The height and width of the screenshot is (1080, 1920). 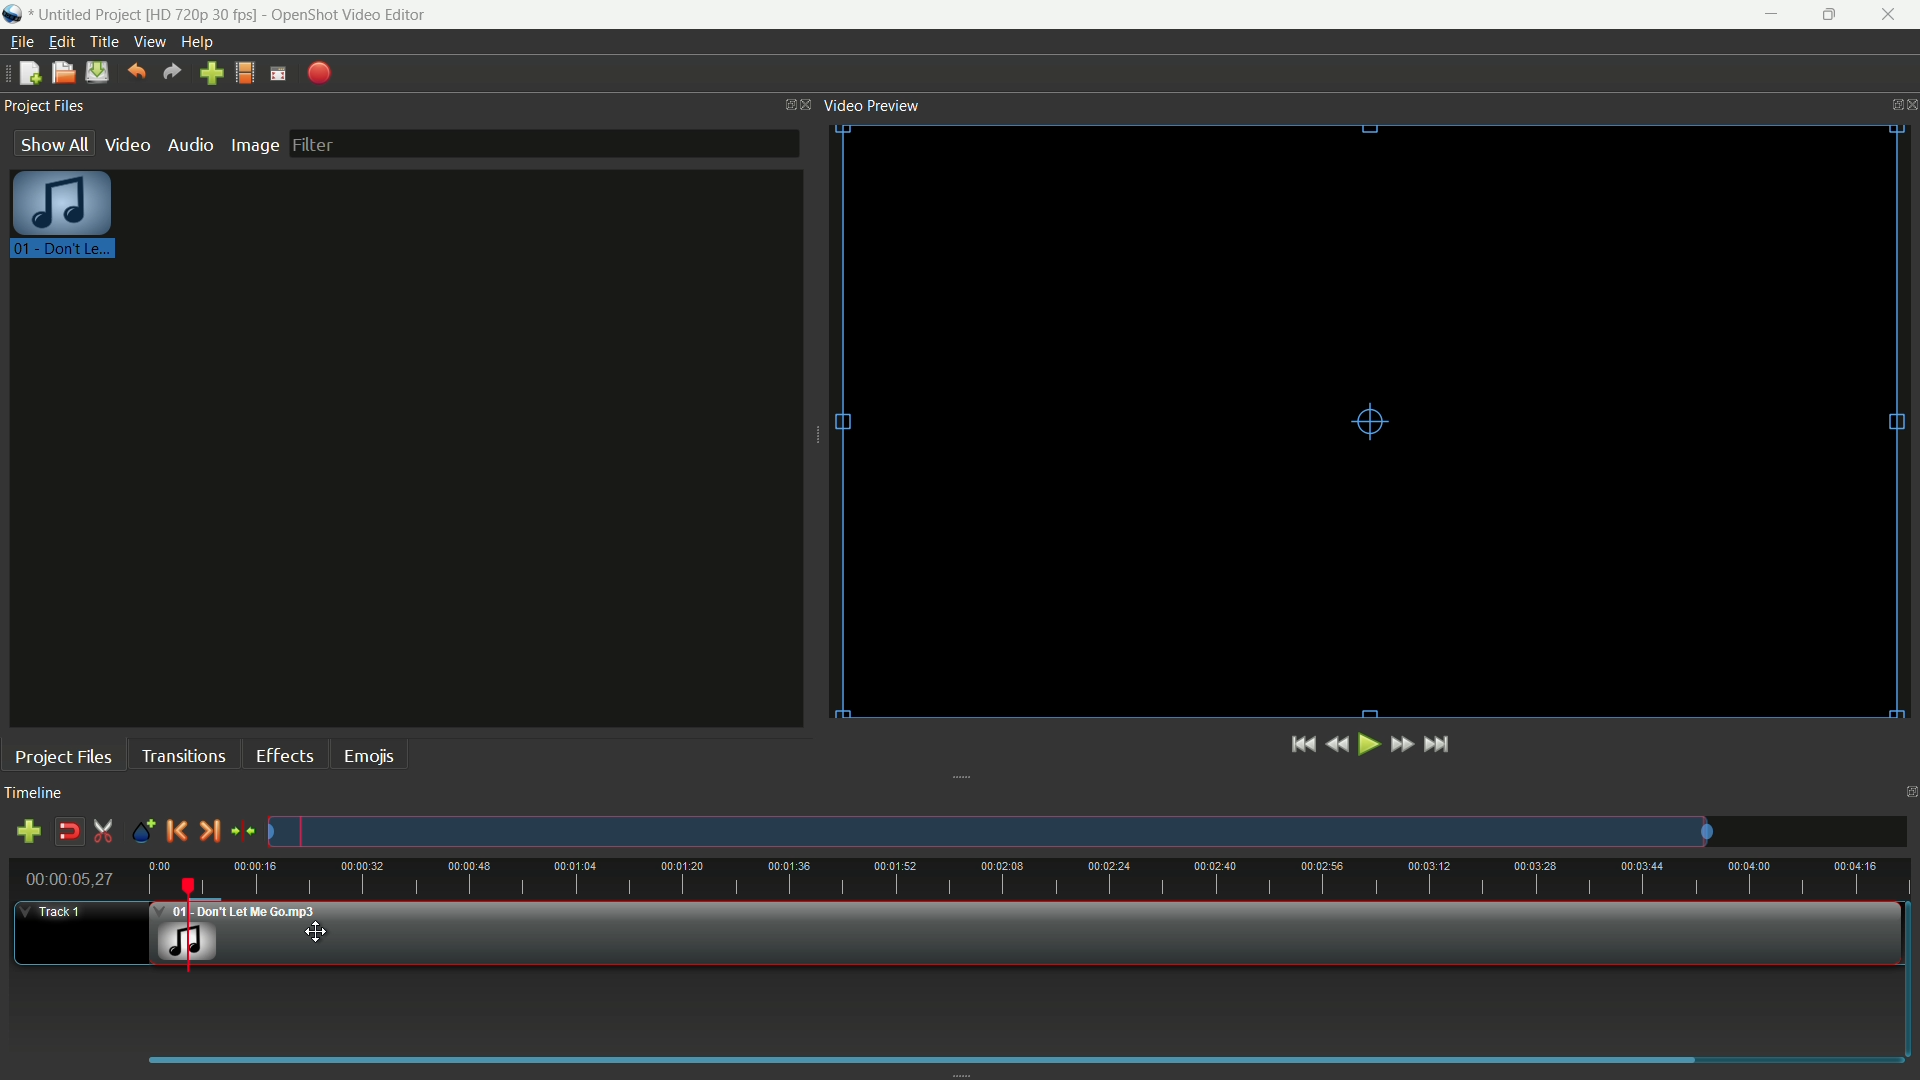 What do you see at coordinates (213, 74) in the screenshot?
I see `import file` at bounding box center [213, 74].